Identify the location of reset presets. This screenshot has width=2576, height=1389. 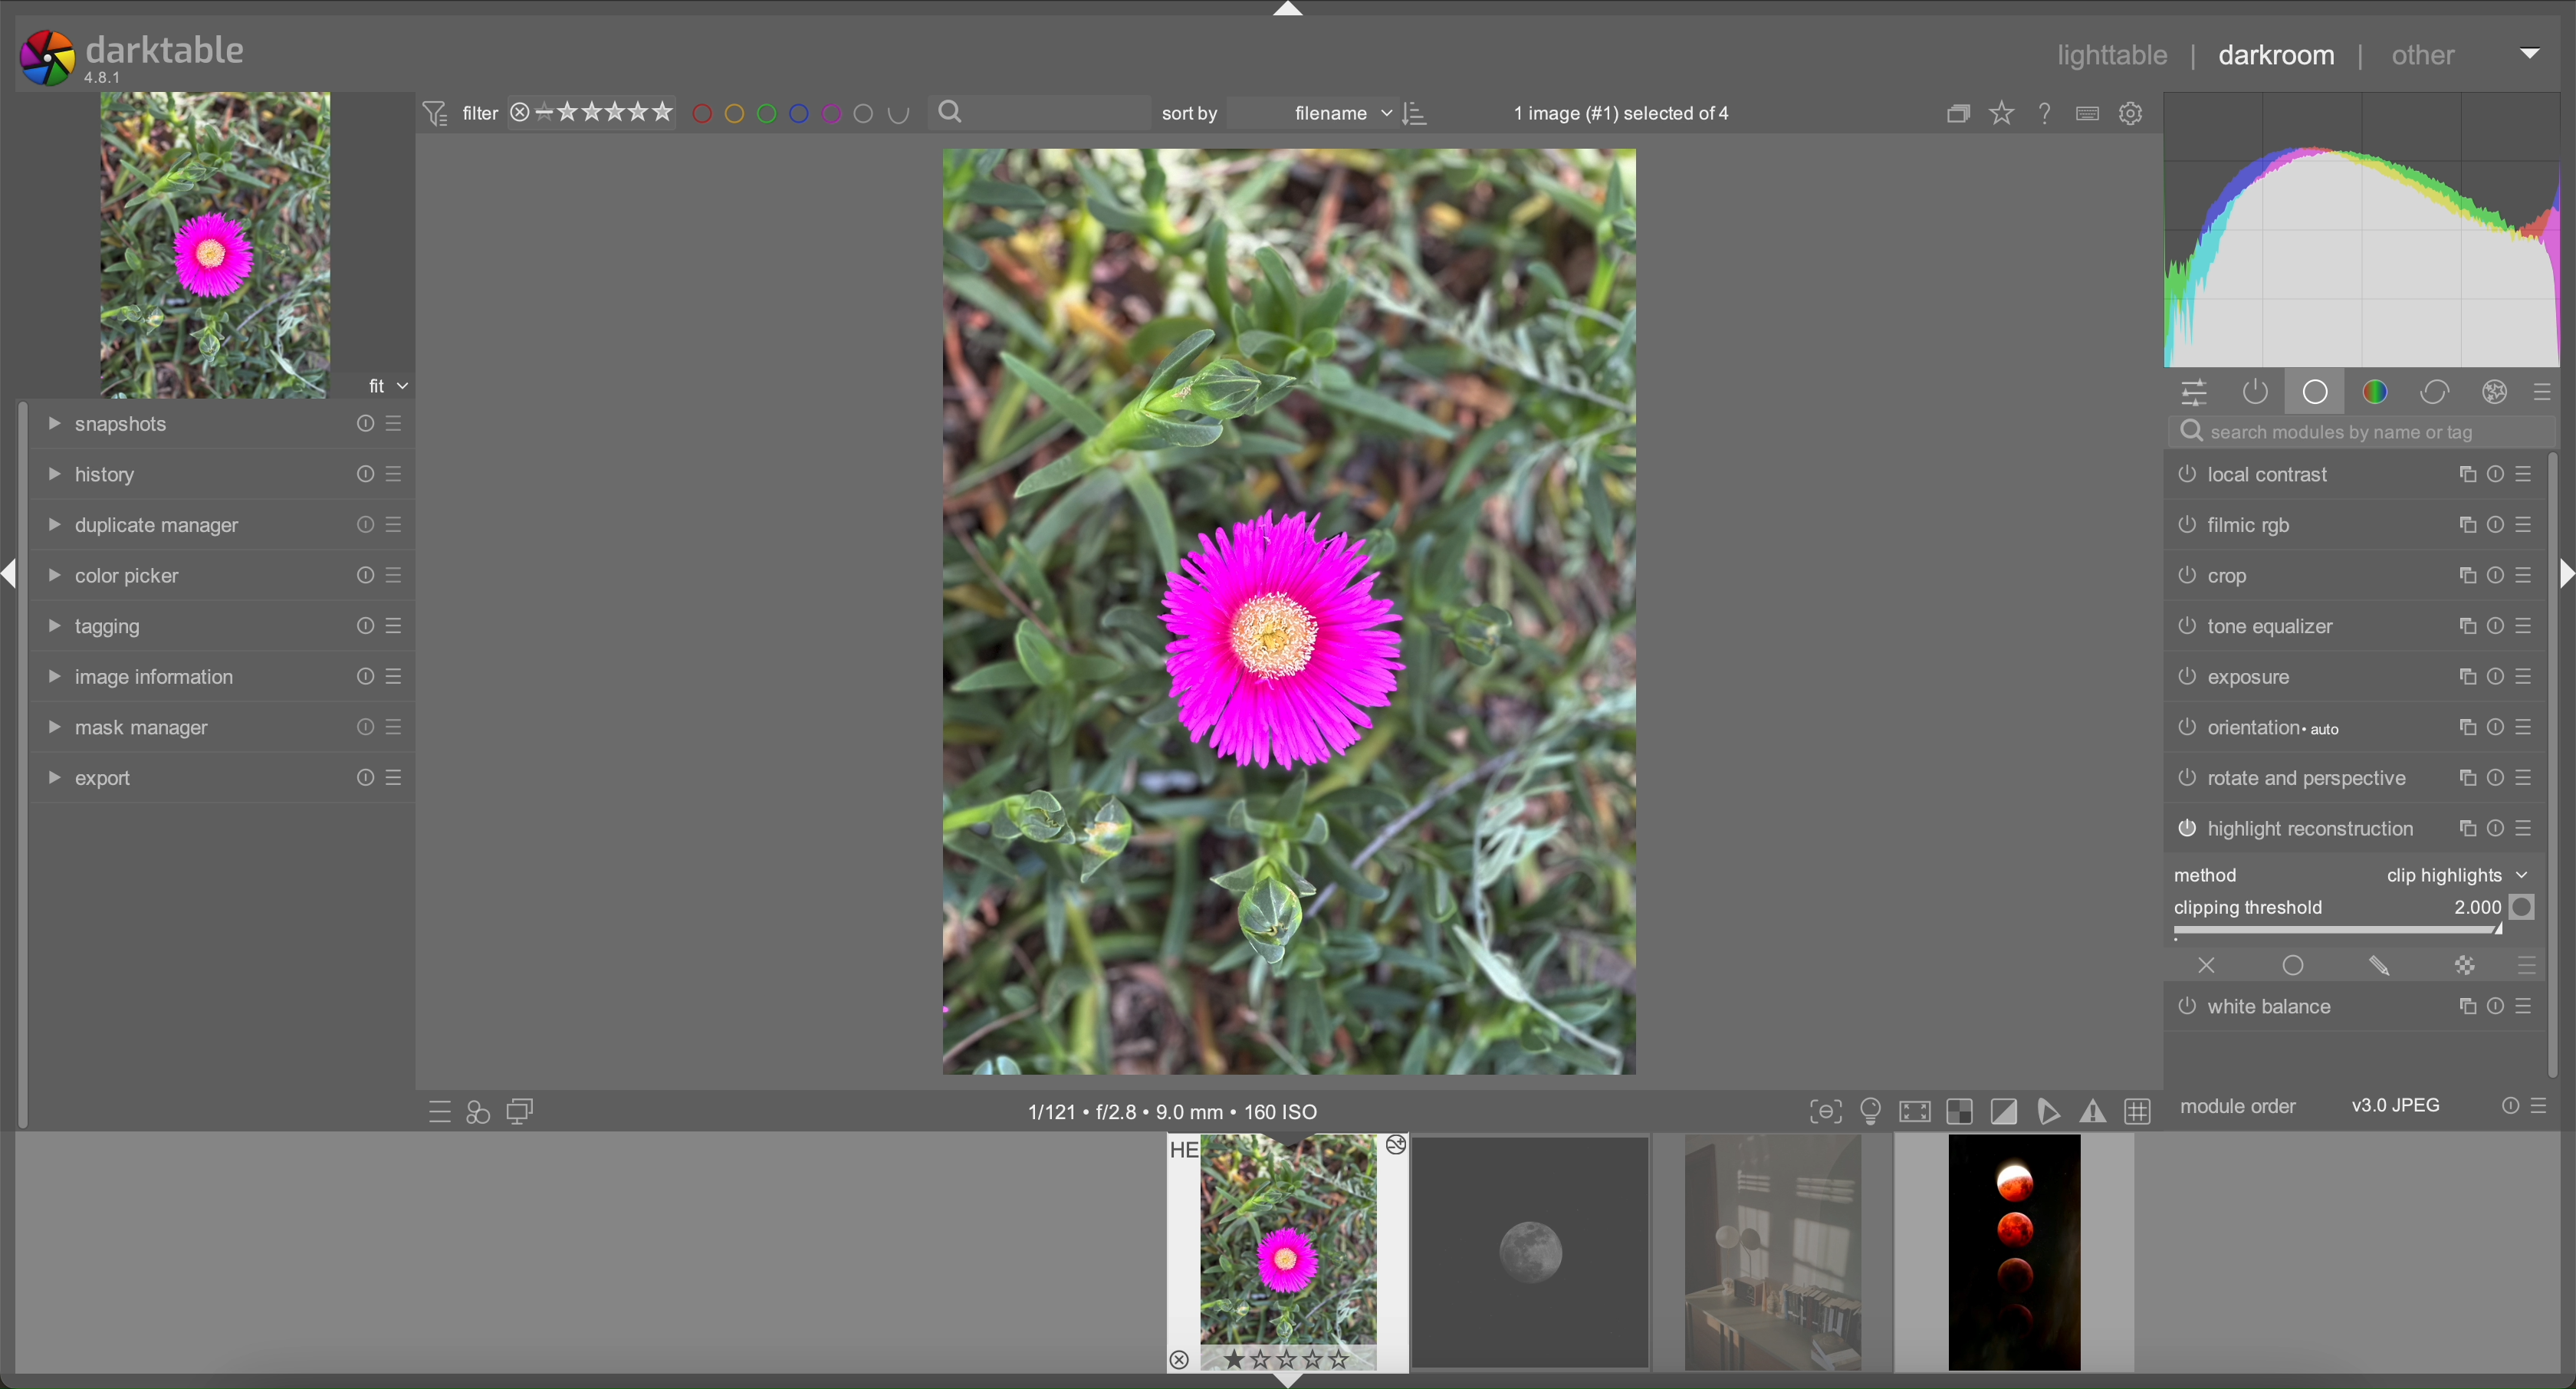
(2491, 527).